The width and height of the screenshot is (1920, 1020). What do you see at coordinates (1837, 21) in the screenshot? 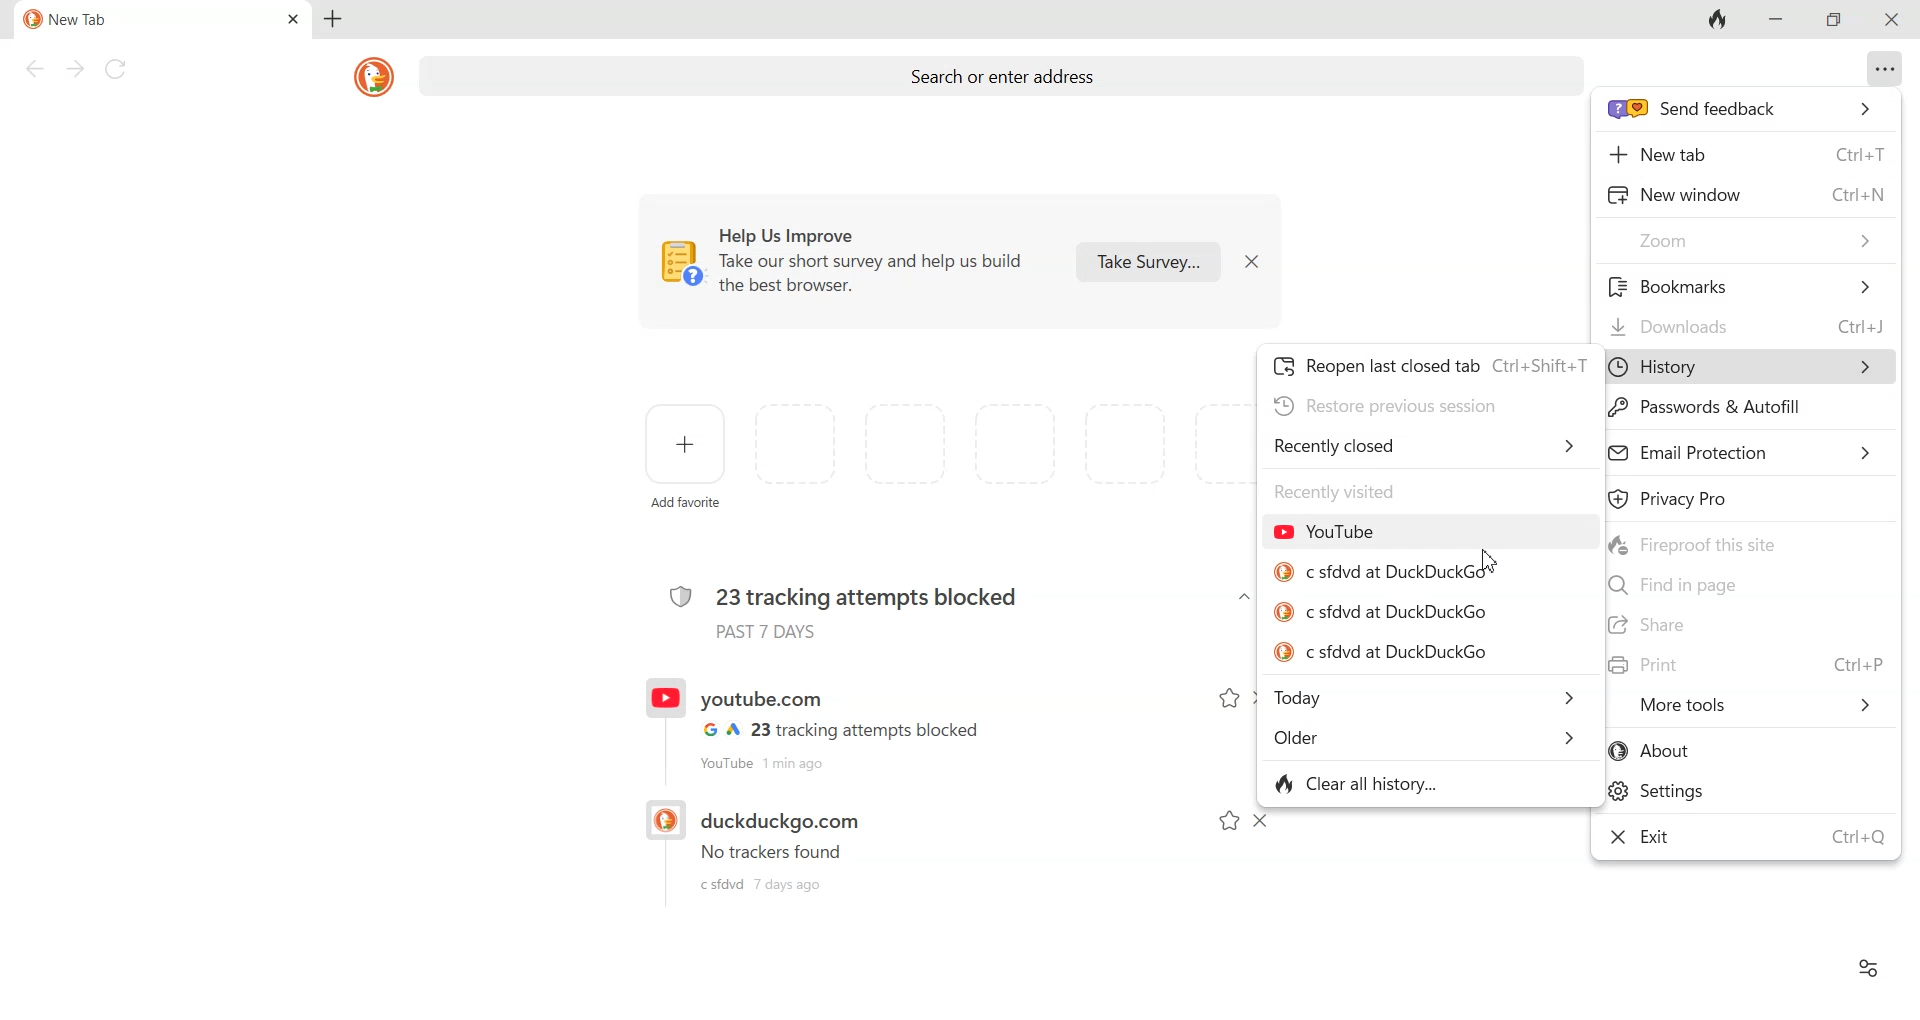
I see `Maximize` at bounding box center [1837, 21].